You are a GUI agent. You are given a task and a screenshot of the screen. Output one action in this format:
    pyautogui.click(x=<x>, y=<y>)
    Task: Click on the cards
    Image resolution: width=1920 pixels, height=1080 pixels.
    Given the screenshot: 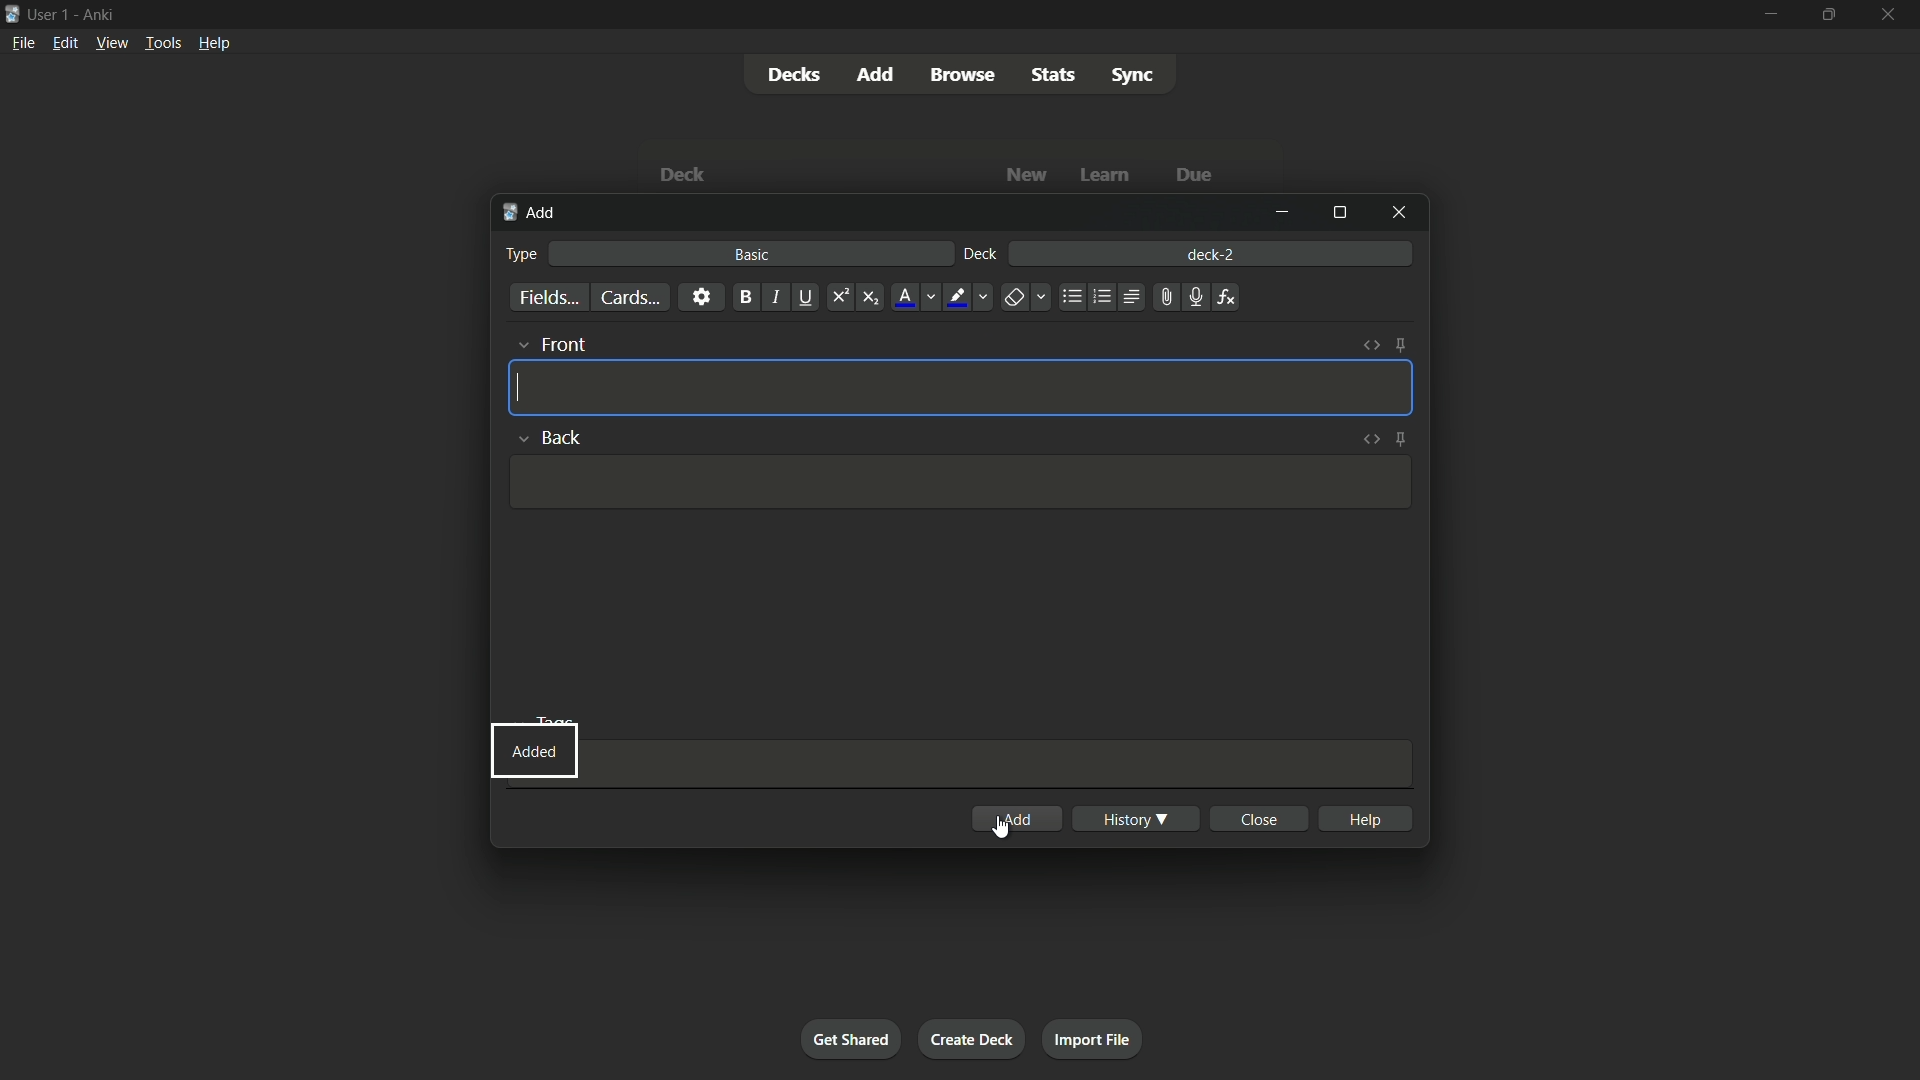 What is the action you would take?
    pyautogui.click(x=632, y=297)
    